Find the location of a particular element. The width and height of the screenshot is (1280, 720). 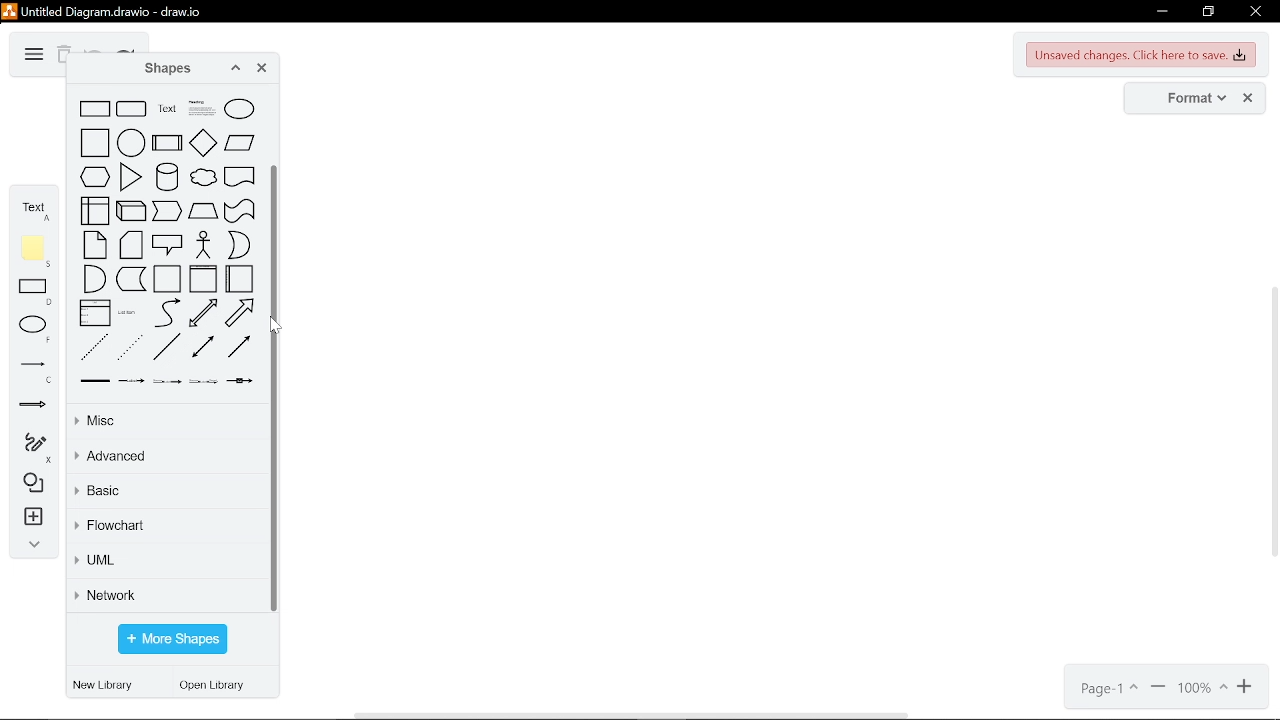

close is located at coordinates (262, 70).